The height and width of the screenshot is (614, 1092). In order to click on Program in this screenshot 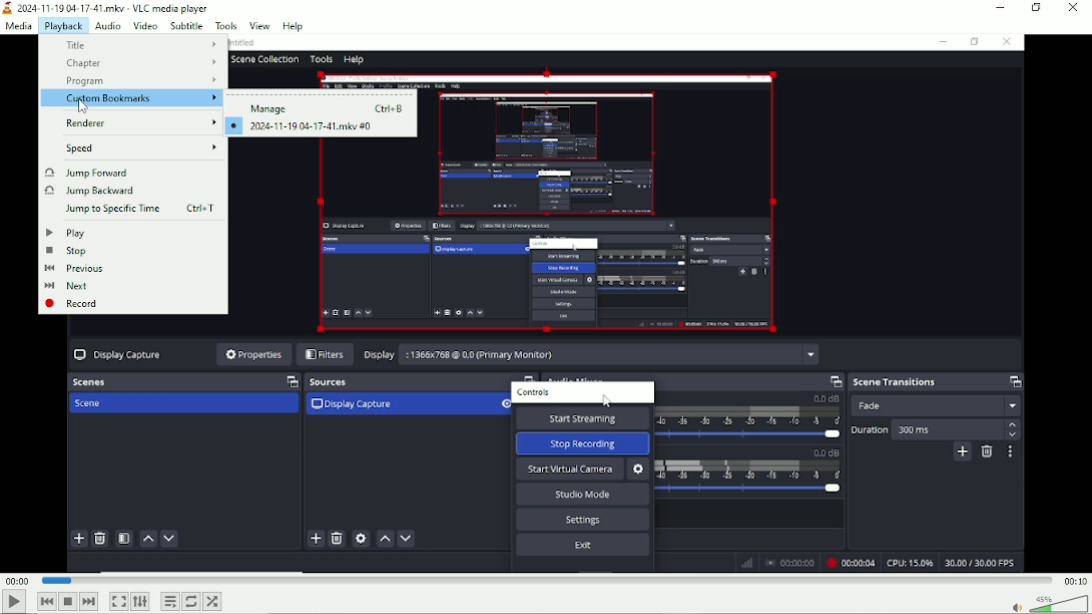, I will do `click(142, 81)`.